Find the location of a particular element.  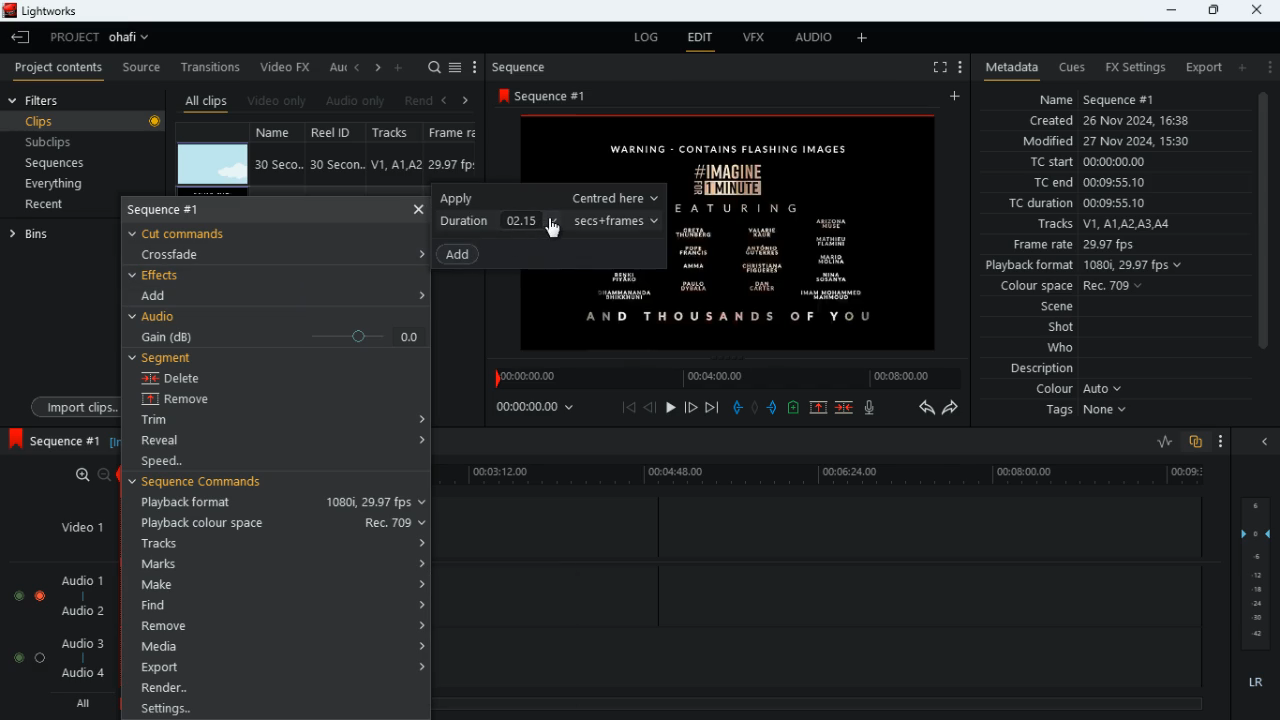

video 1 is located at coordinates (74, 526).